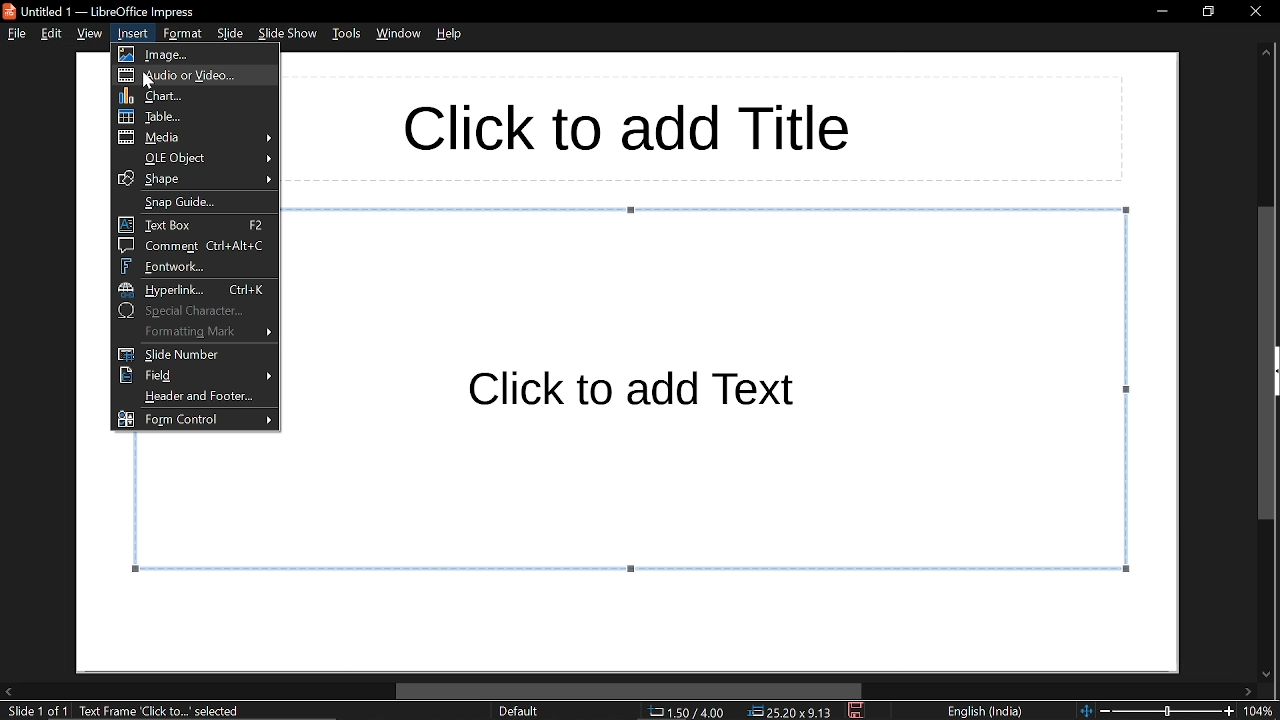 This screenshot has height=720, width=1280. What do you see at coordinates (1249, 691) in the screenshot?
I see `move right` at bounding box center [1249, 691].